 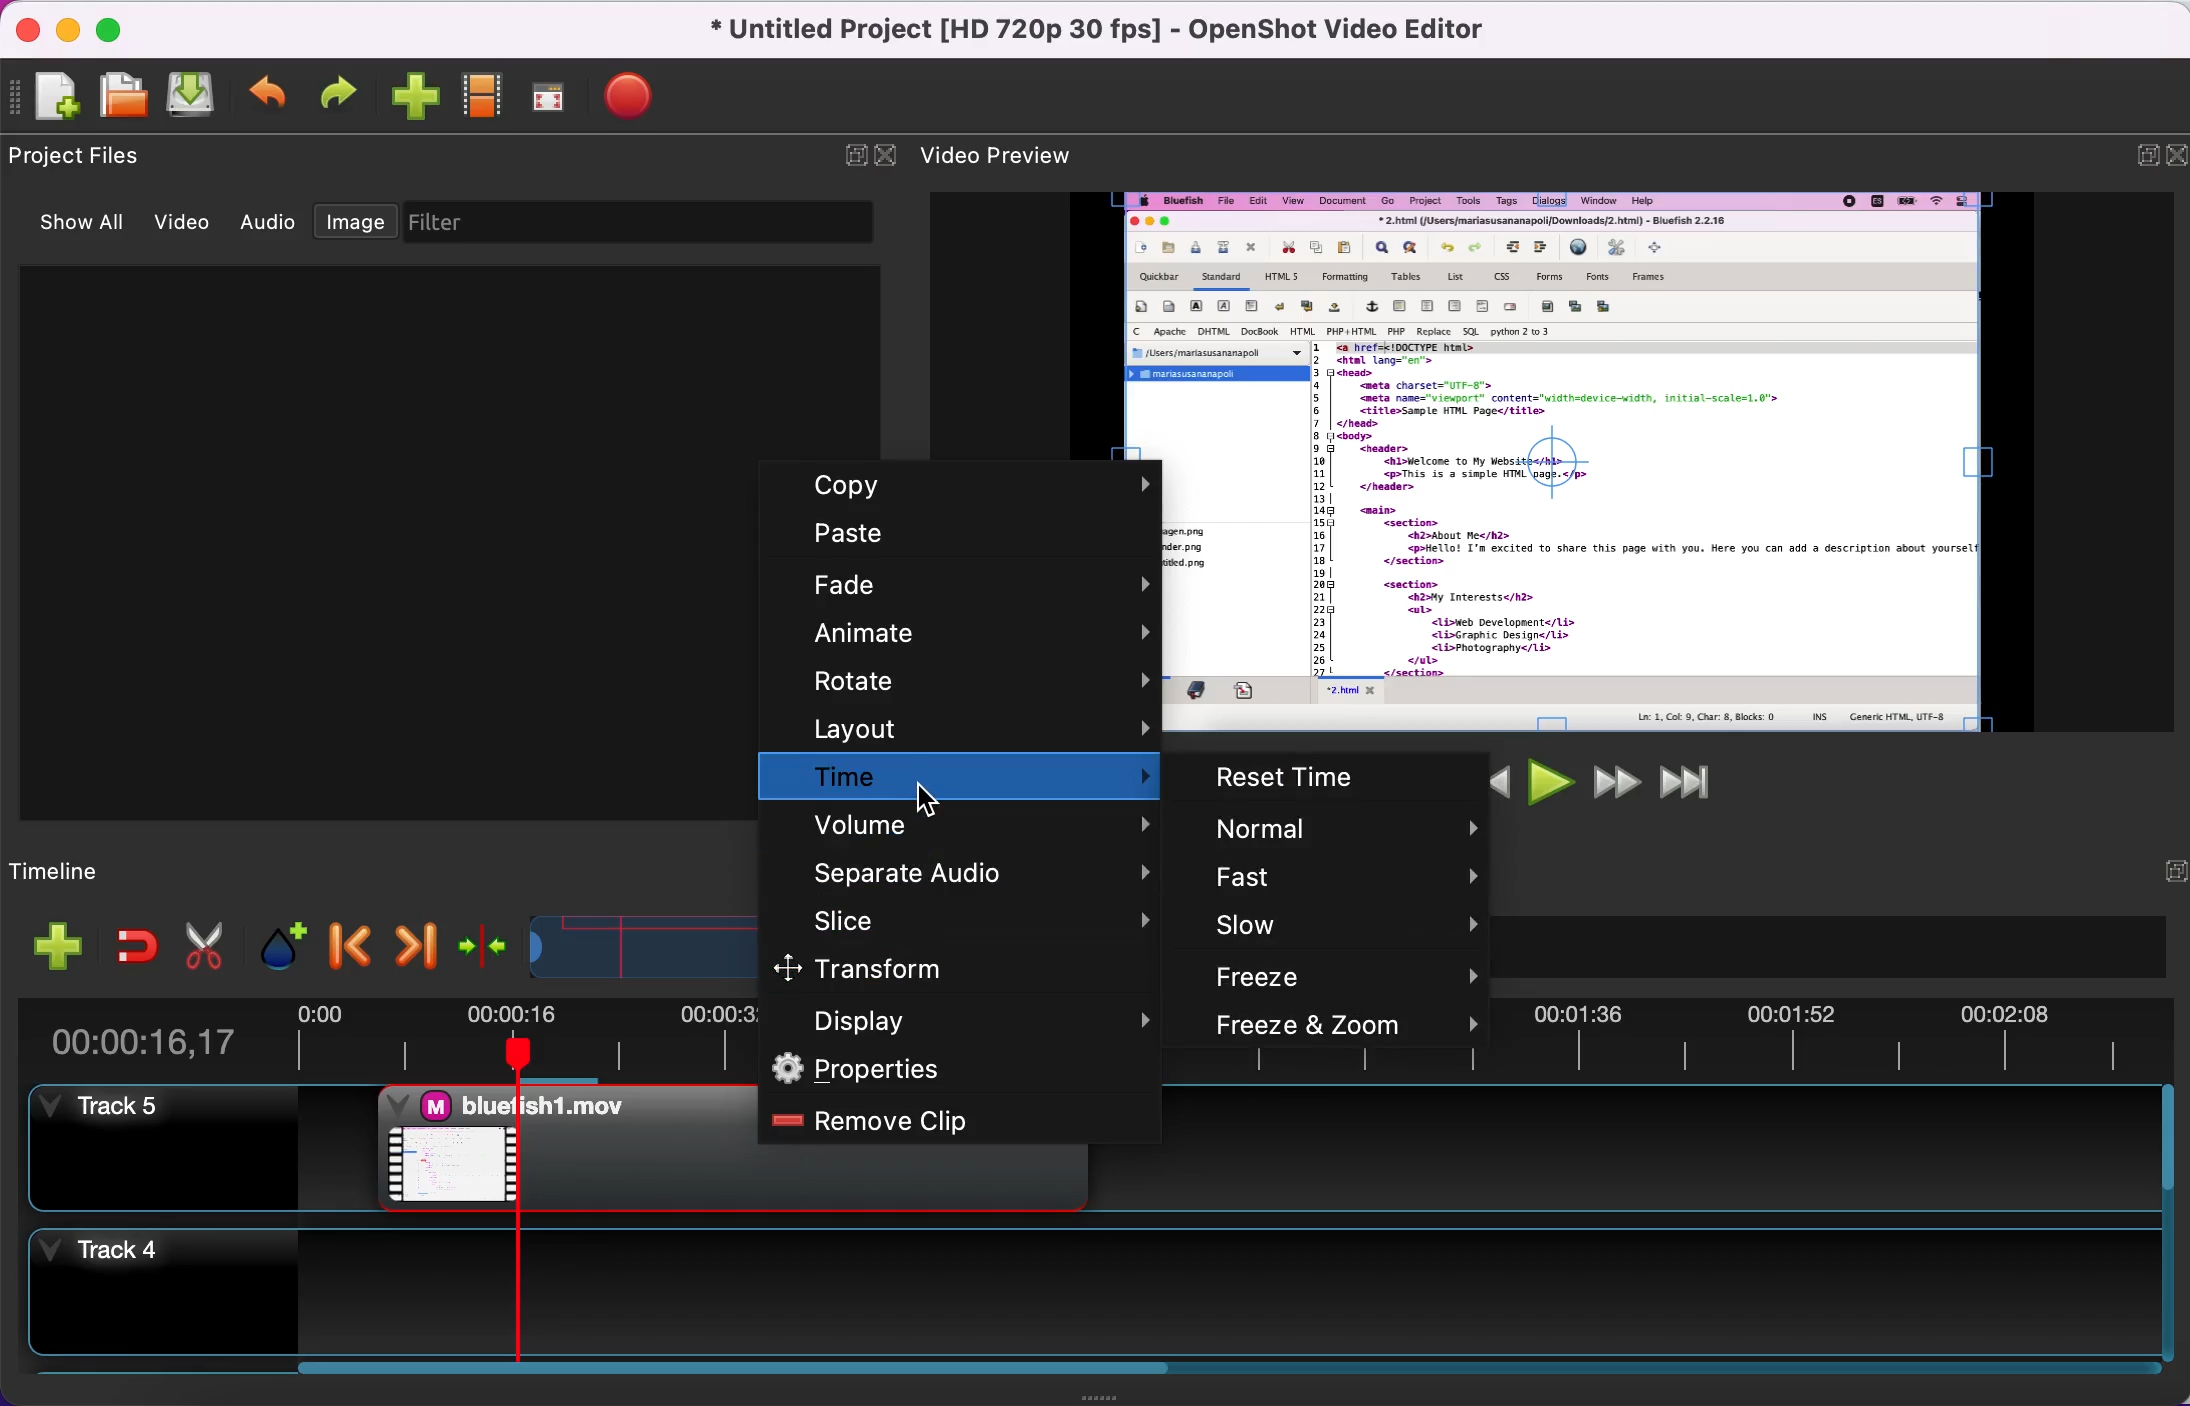 What do you see at coordinates (190, 225) in the screenshot?
I see `video` at bounding box center [190, 225].